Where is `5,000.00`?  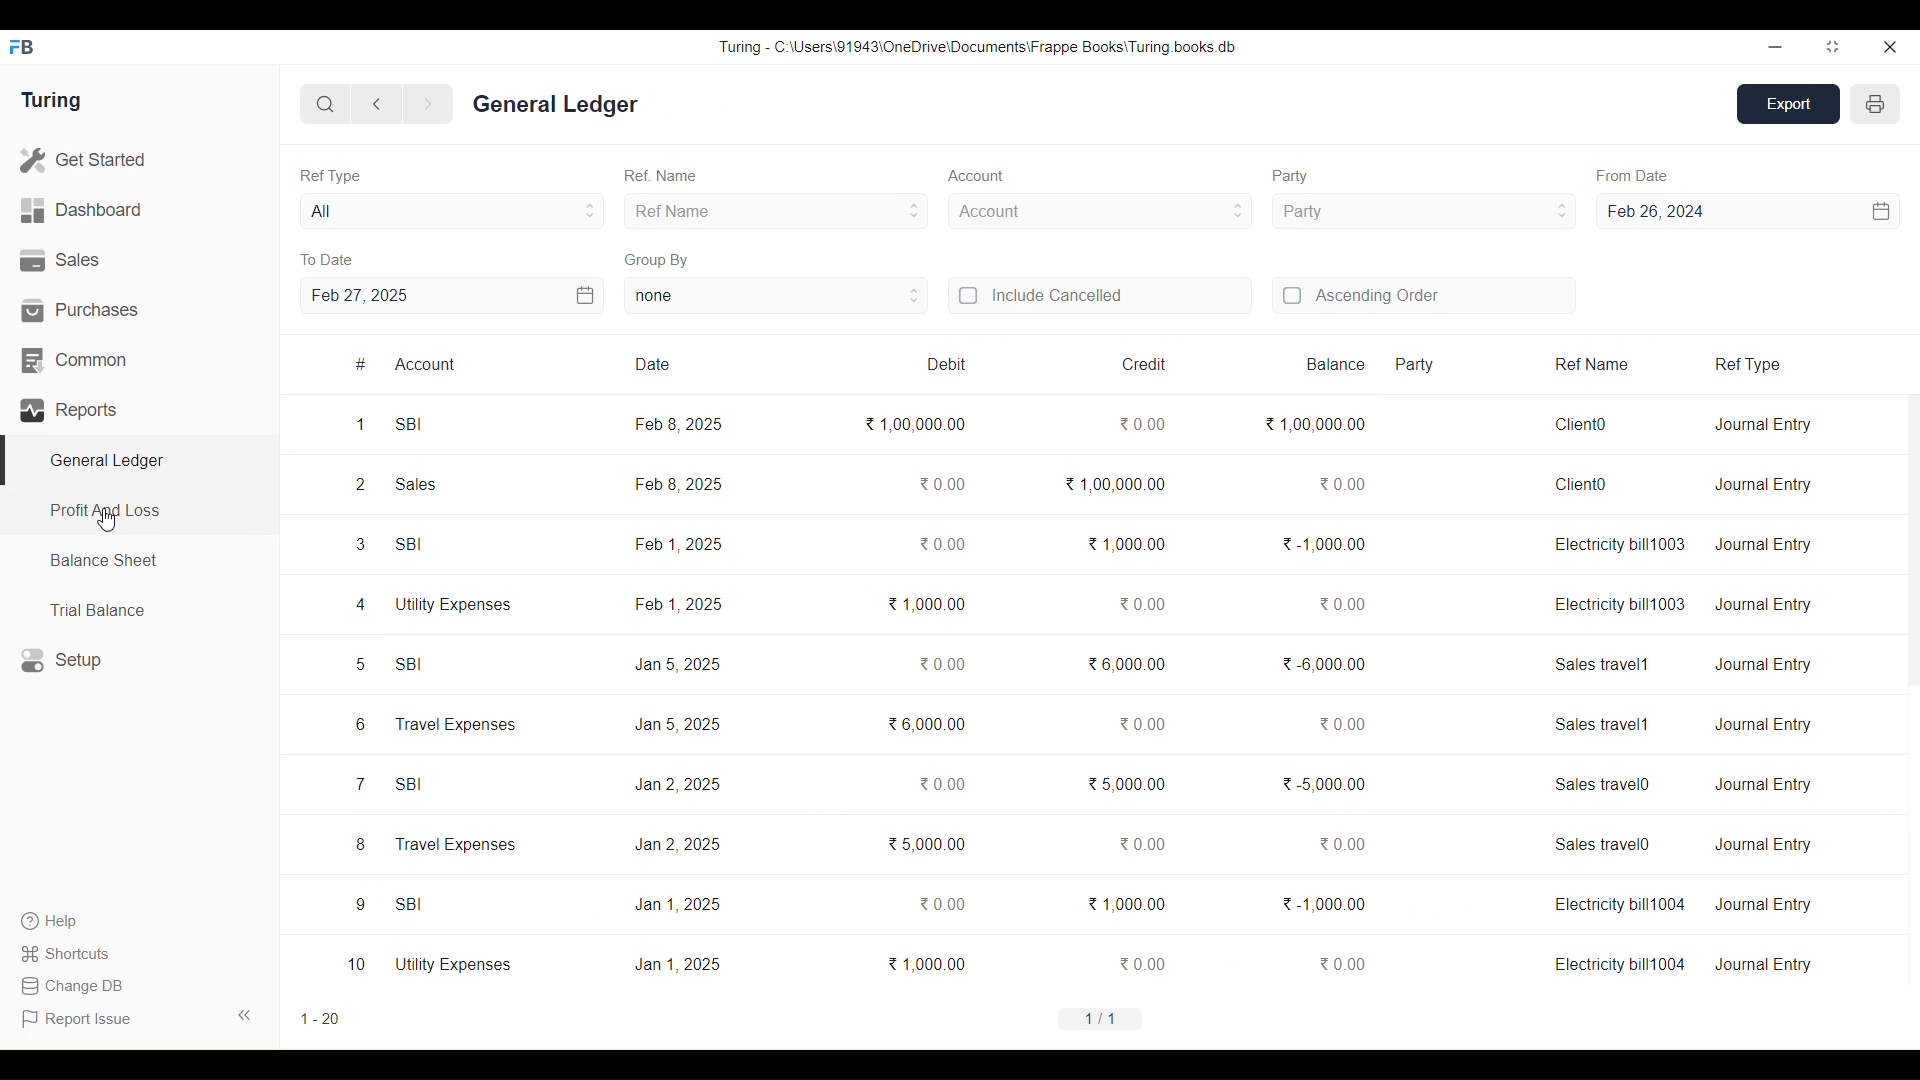
5,000.00 is located at coordinates (1127, 783).